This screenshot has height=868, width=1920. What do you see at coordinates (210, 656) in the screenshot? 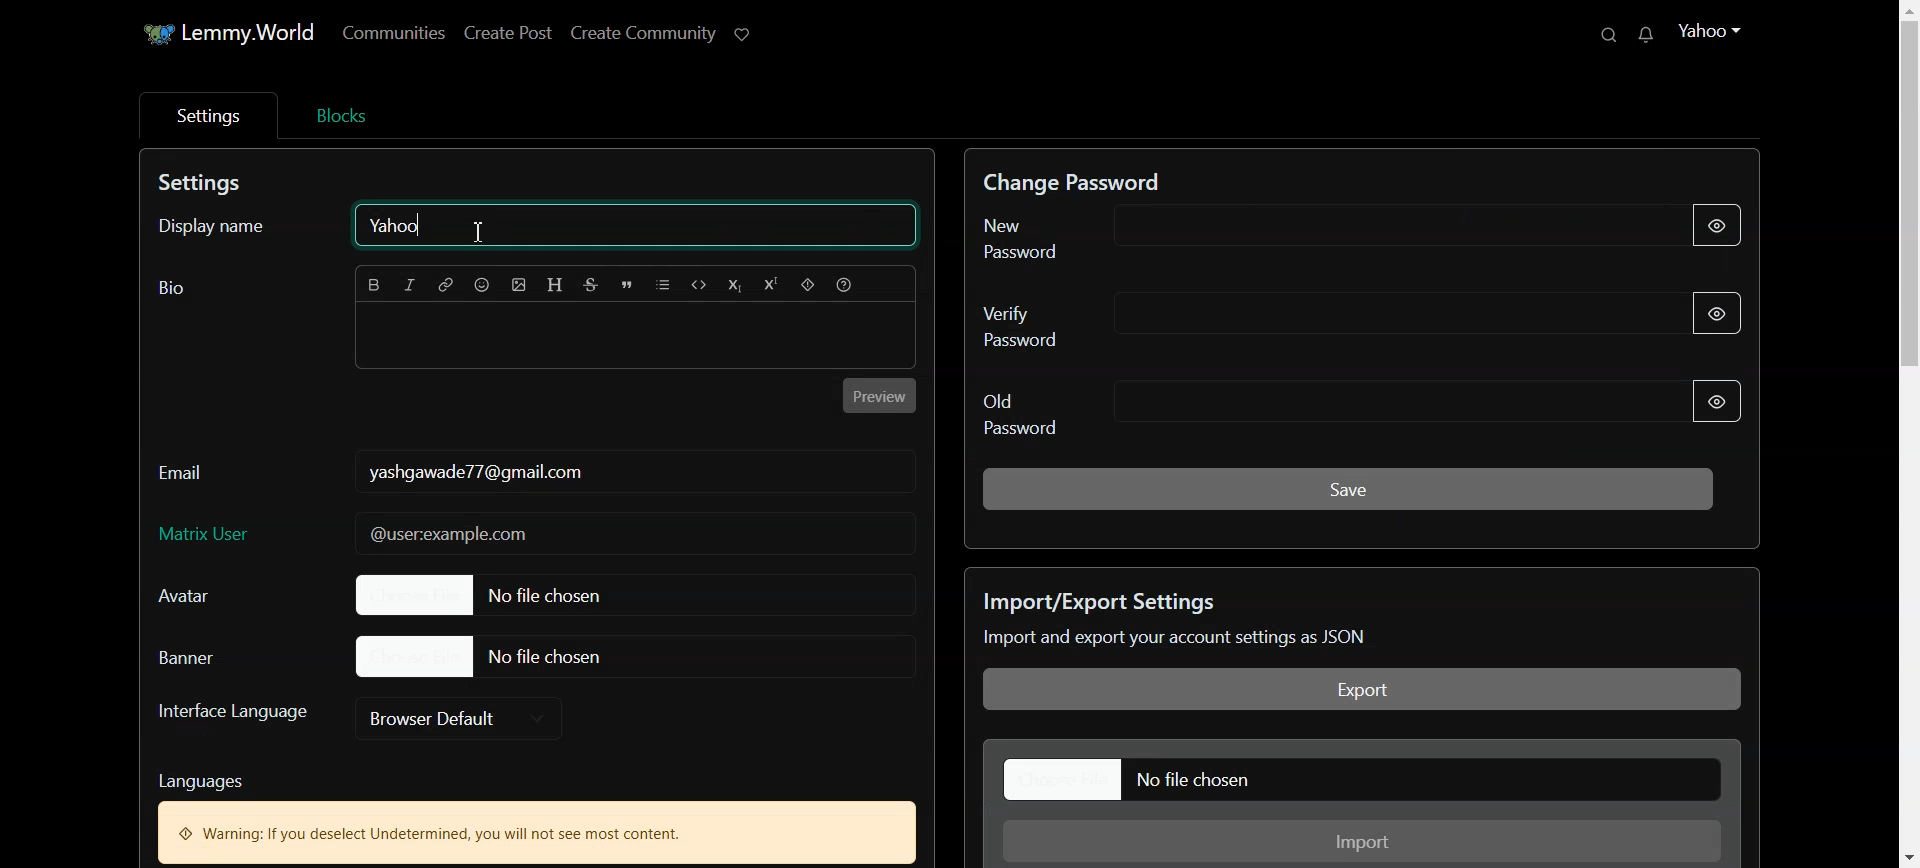
I see `Baner` at bounding box center [210, 656].